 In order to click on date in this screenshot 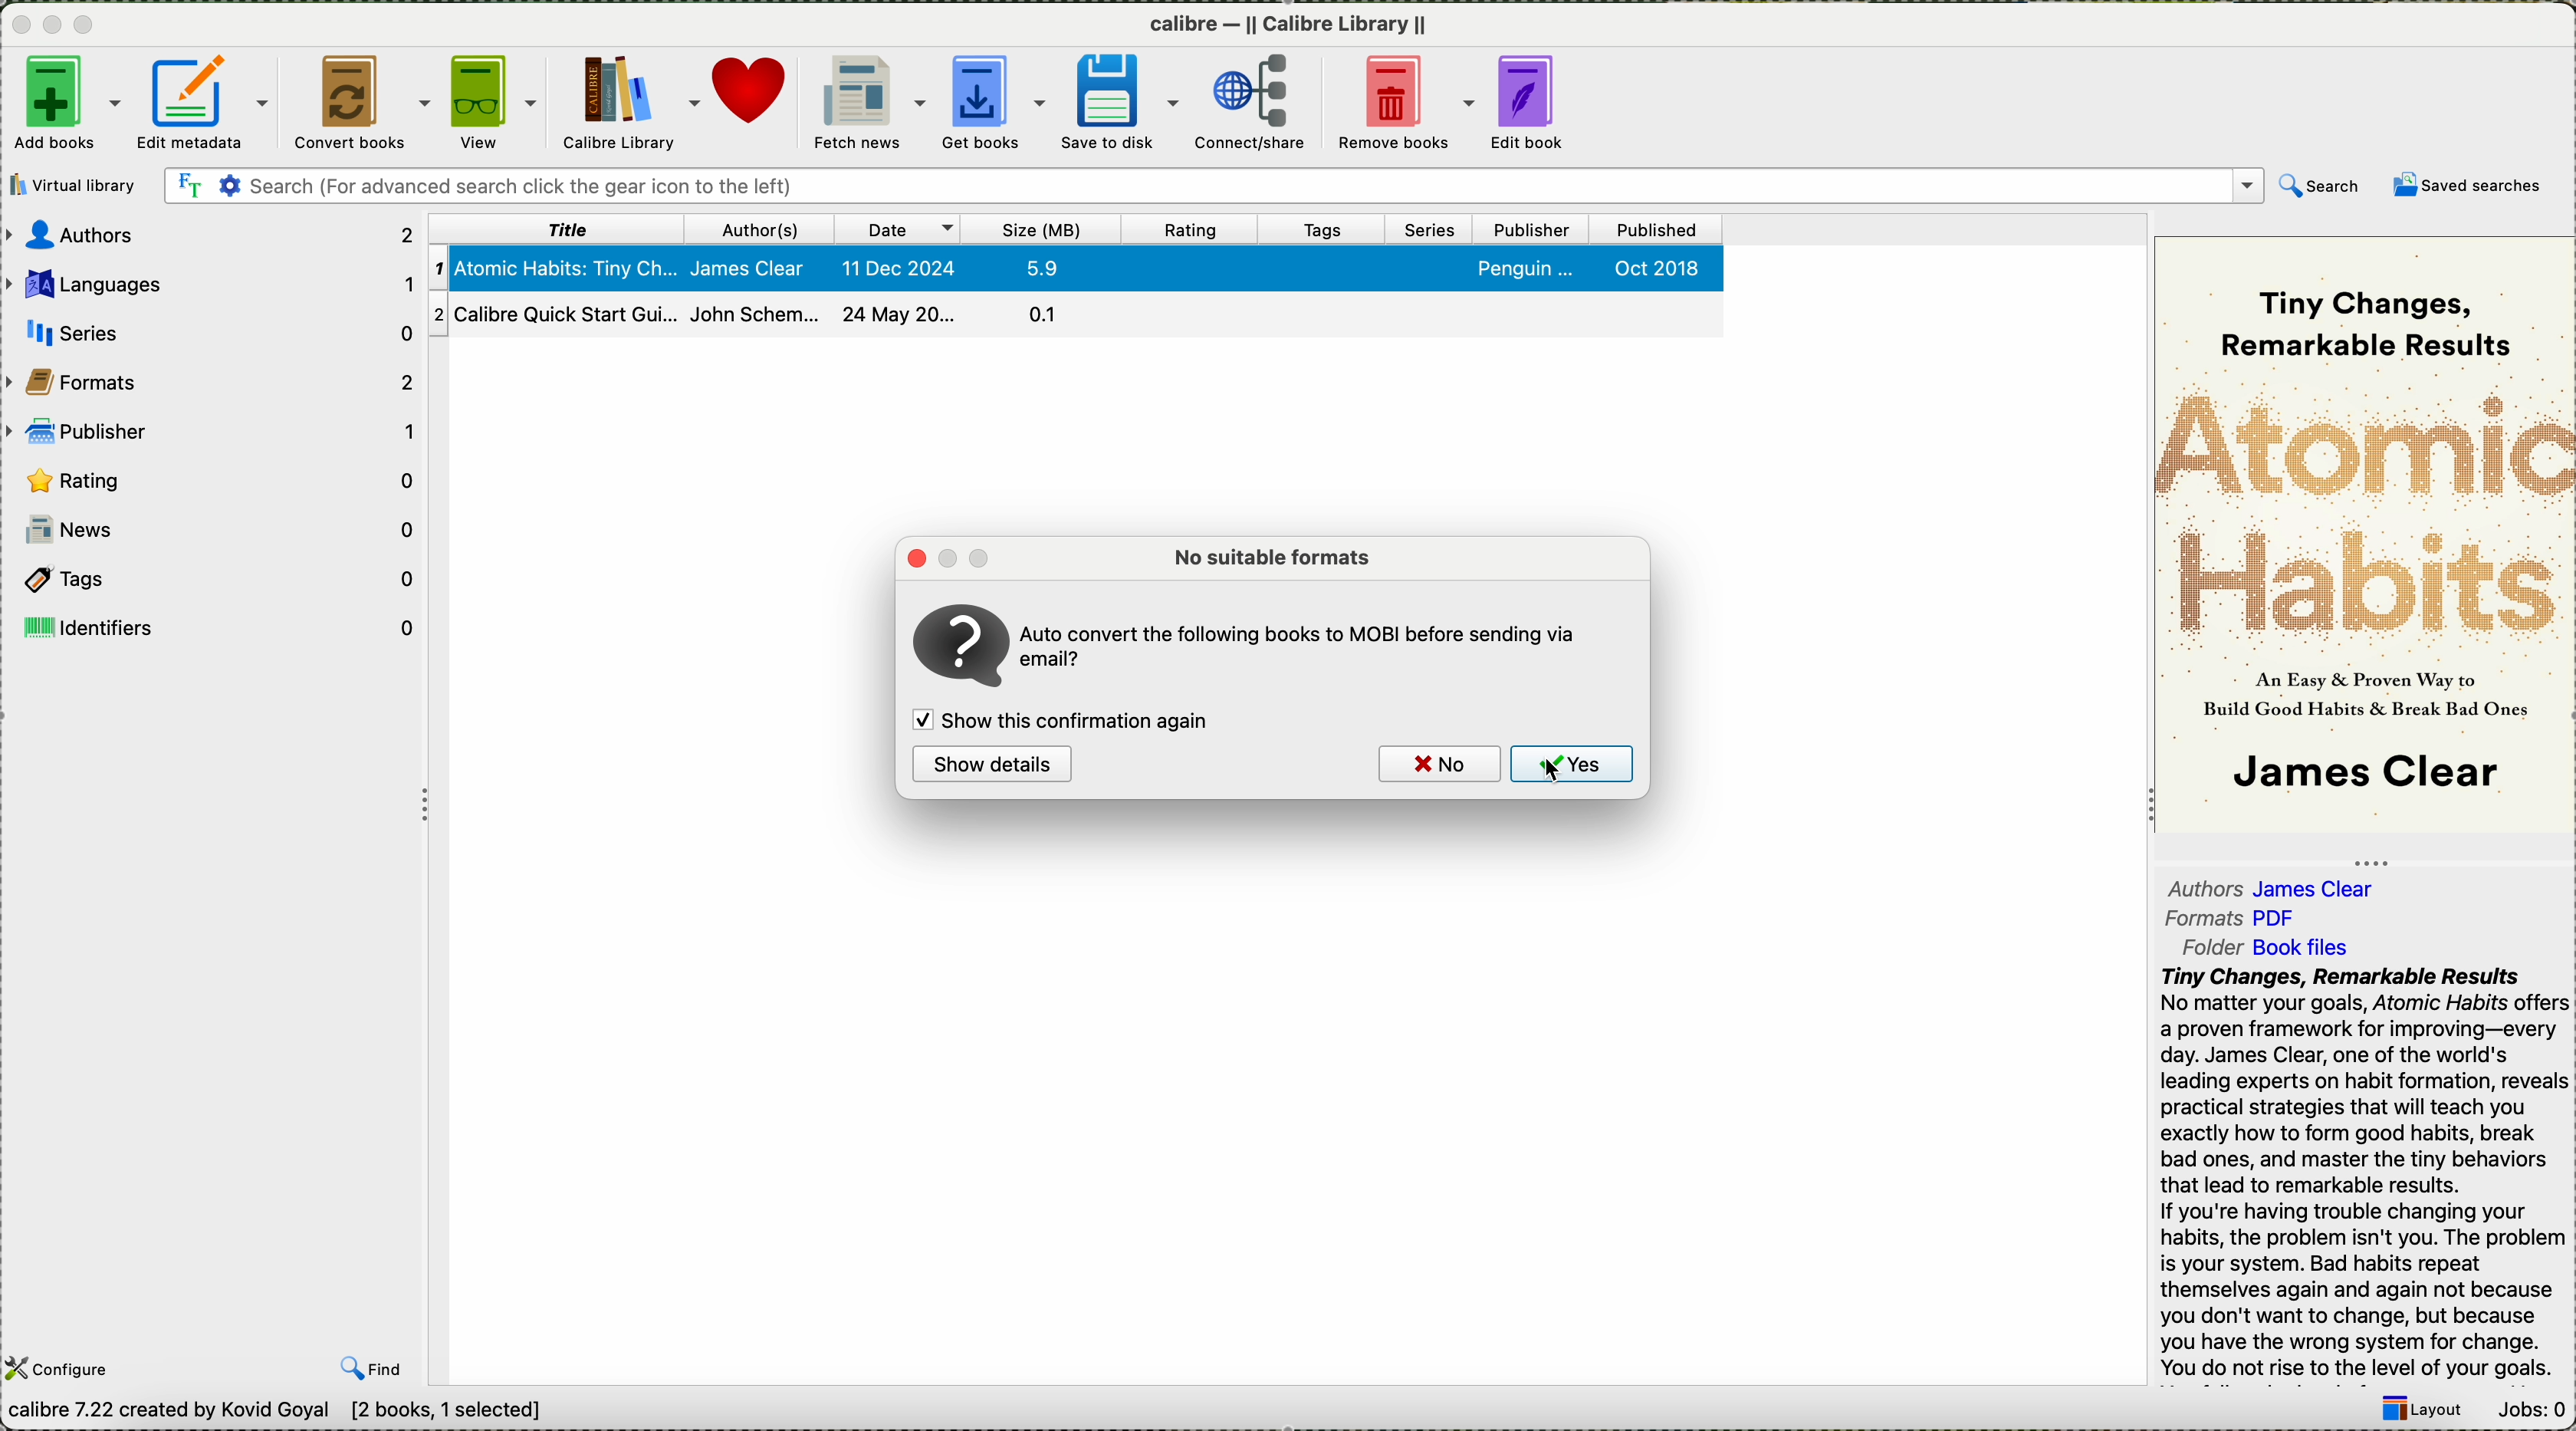, I will do `click(900, 228)`.